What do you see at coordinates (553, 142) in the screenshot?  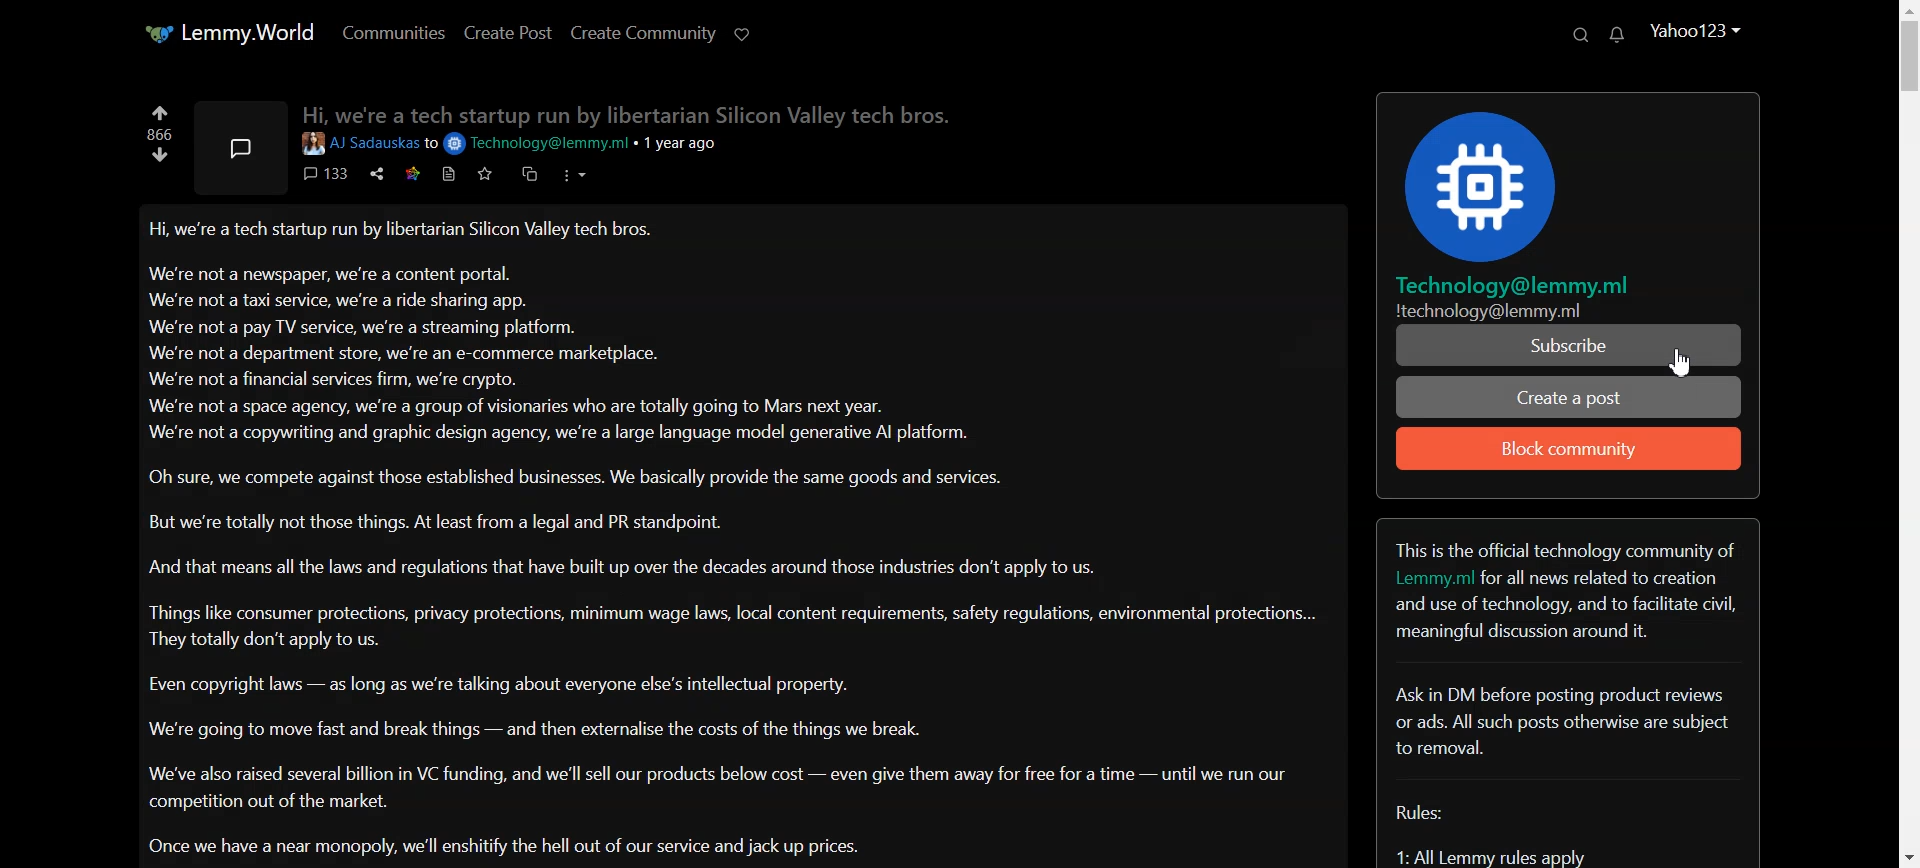 I see `email` at bounding box center [553, 142].